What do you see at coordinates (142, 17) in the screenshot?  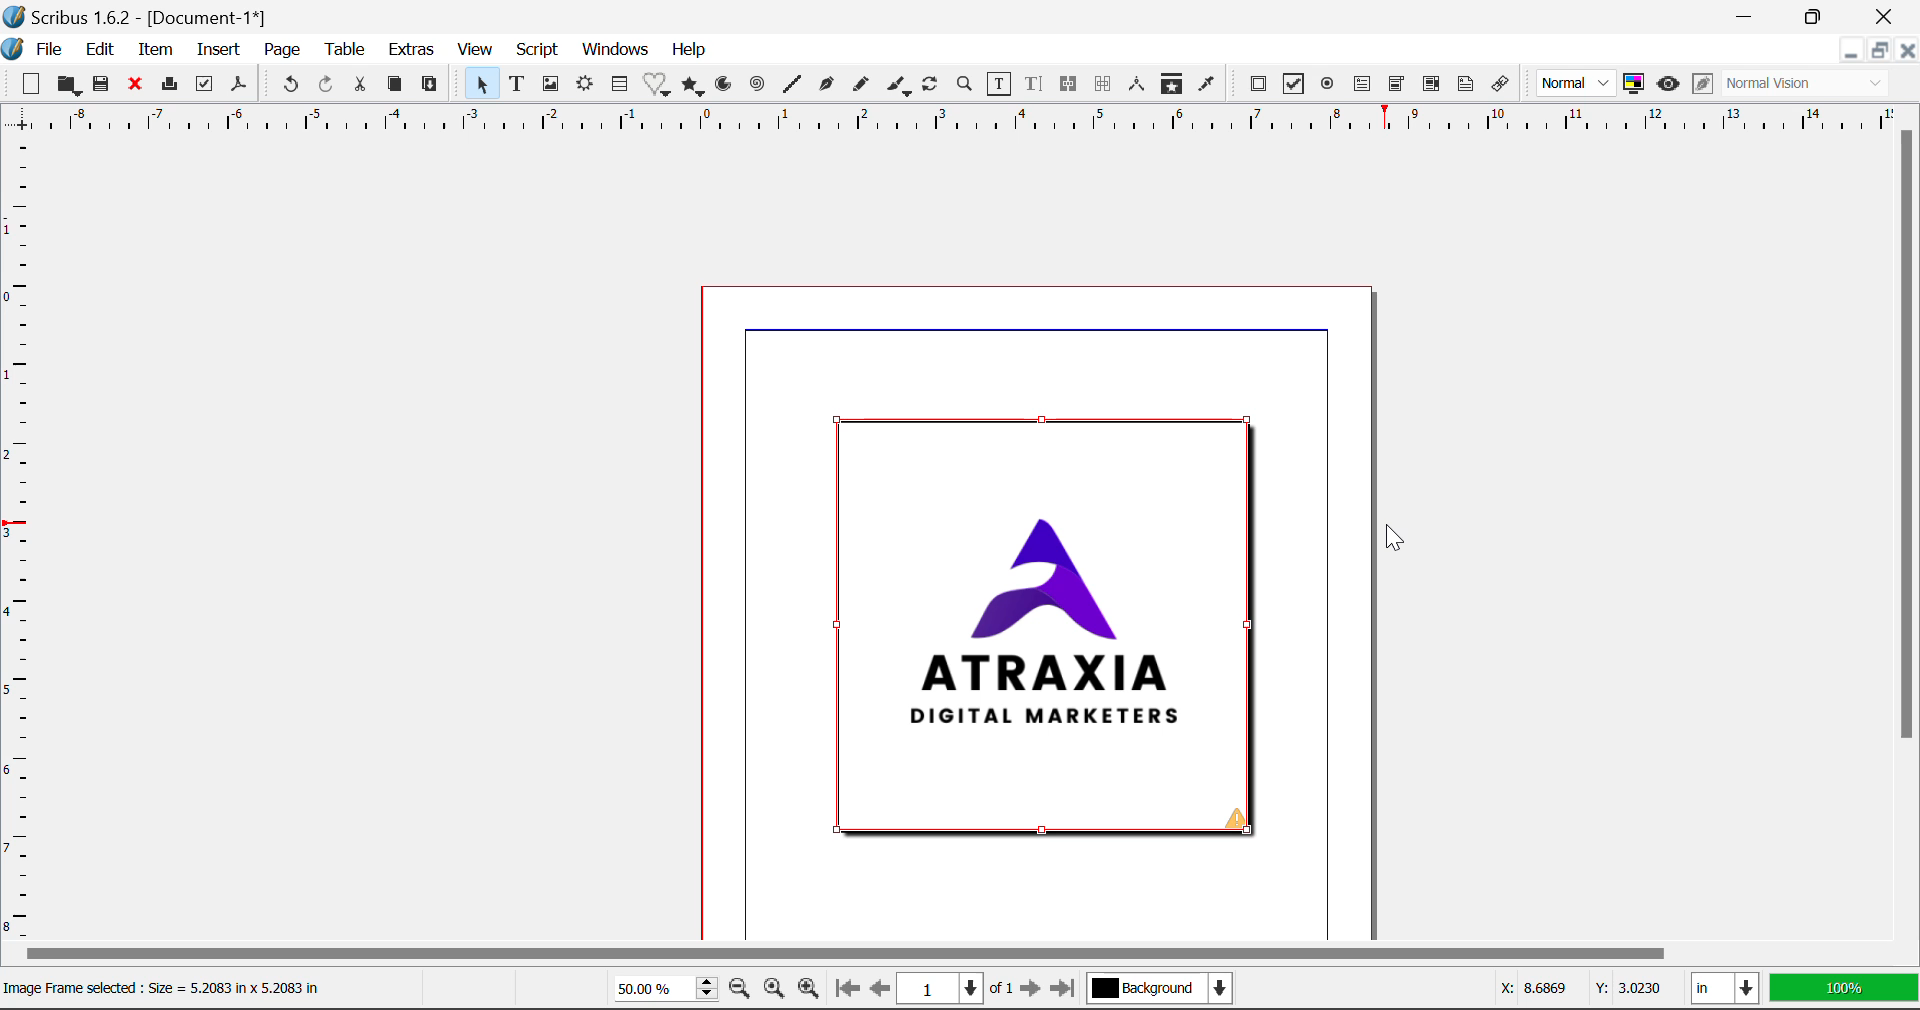 I see `Scribus 1.6.2 - [Document-1*]` at bounding box center [142, 17].